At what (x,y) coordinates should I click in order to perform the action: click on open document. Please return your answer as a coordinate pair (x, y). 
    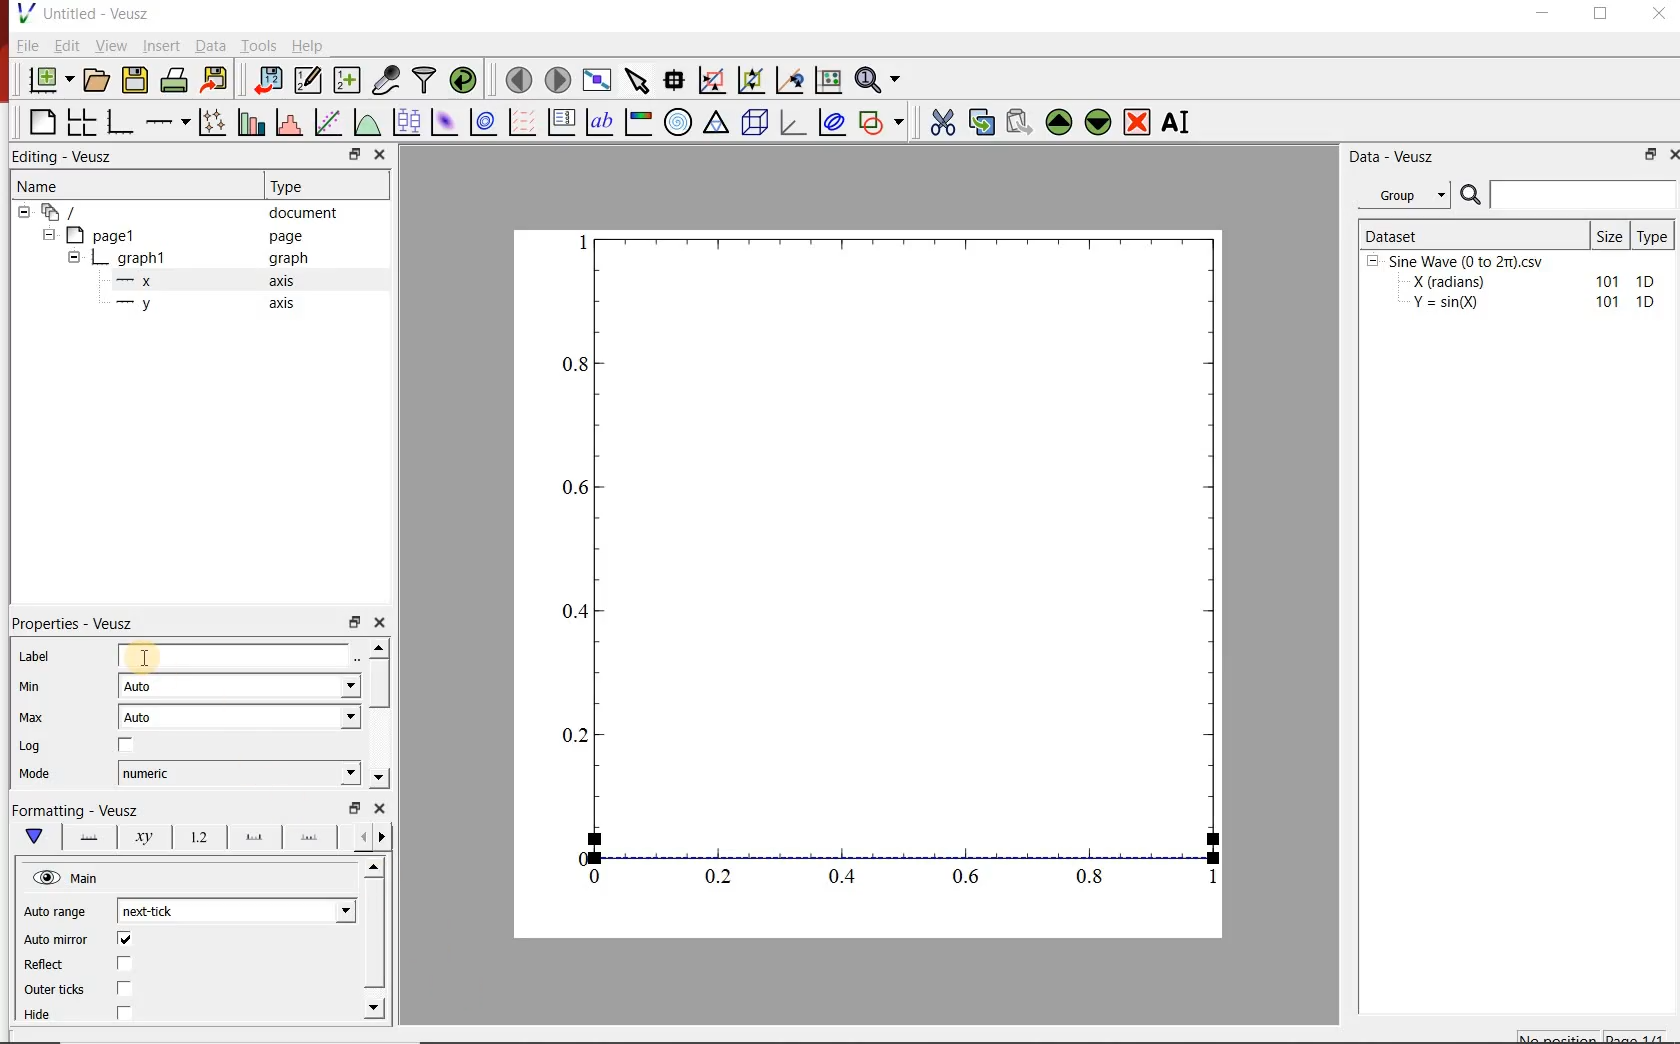
    Looking at the image, I should click on (97, 80).